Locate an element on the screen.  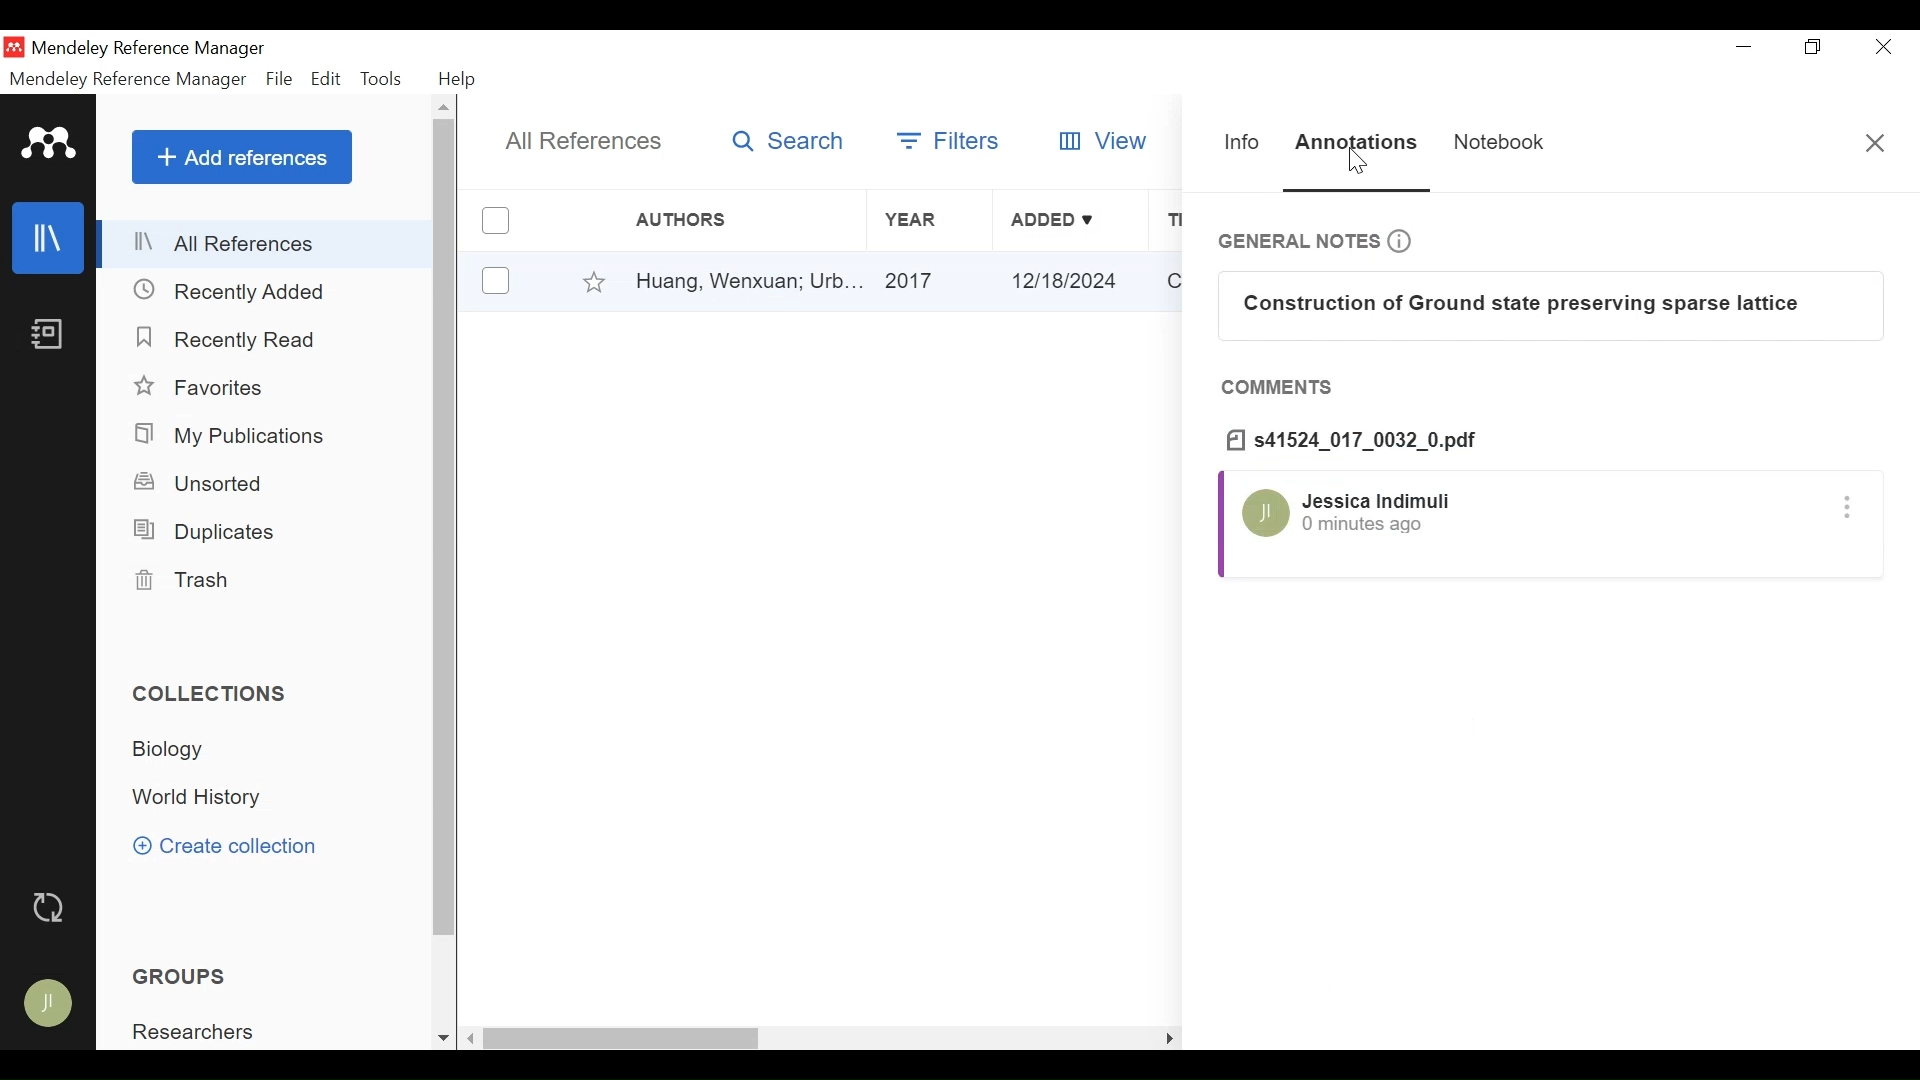
Jessica Indimuli is located at coordinates (1377, 500).